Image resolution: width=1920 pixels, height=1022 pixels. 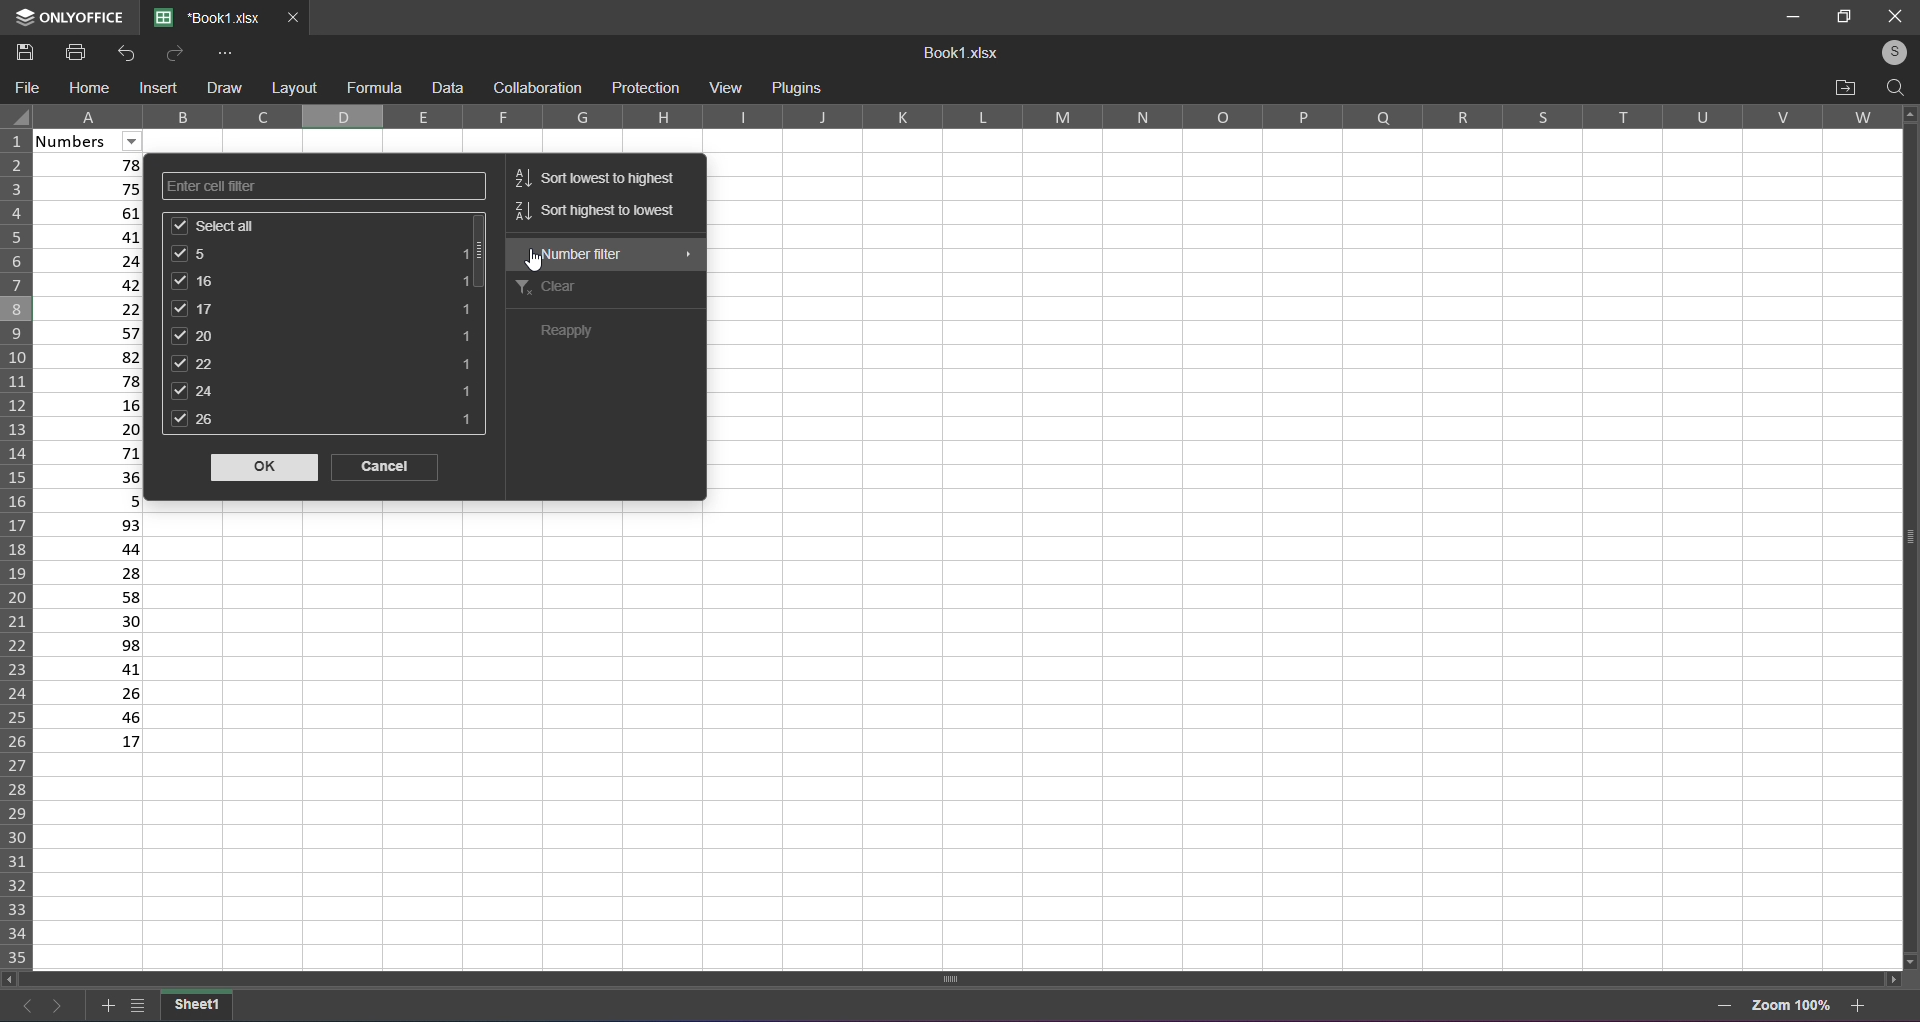 I want to click on ONLYOFFICE, so click(x=65, y=18).